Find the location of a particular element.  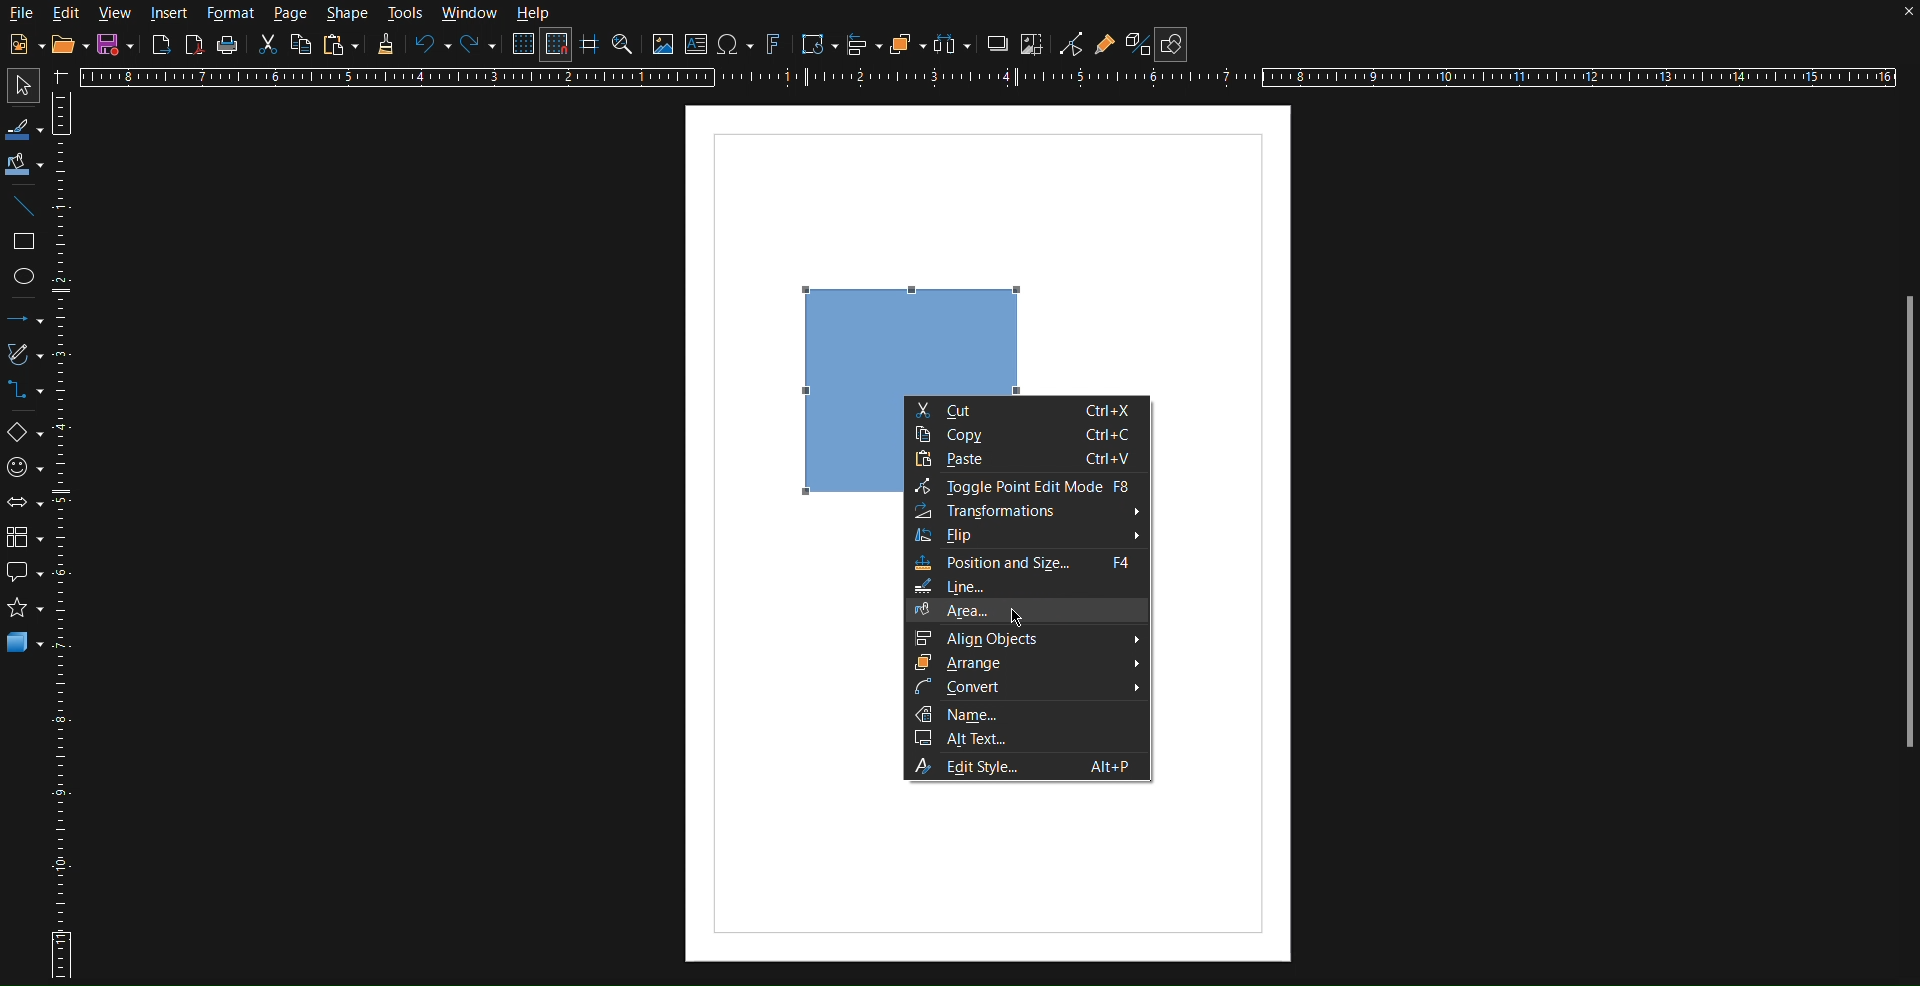

Extrude is located at coordinates (1132, 42).